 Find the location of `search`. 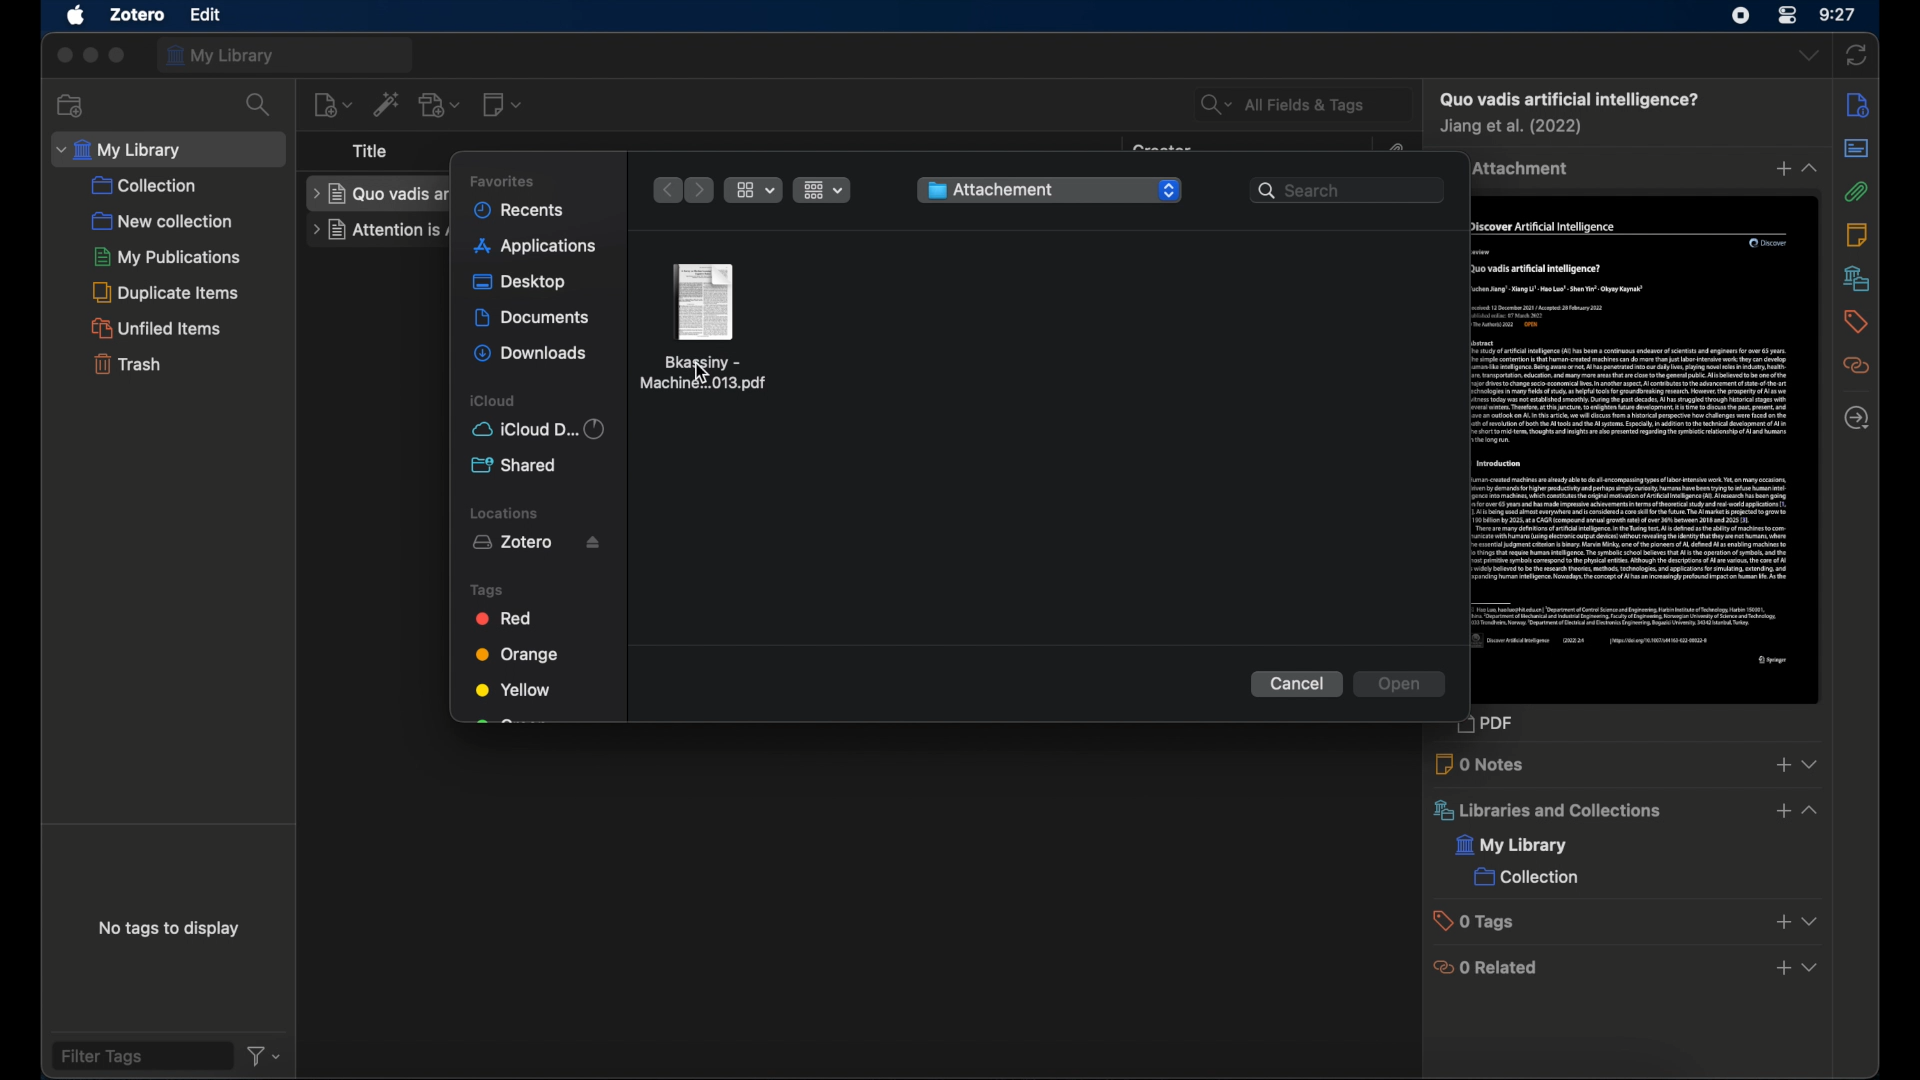

search is located at coordinates (259, 105).